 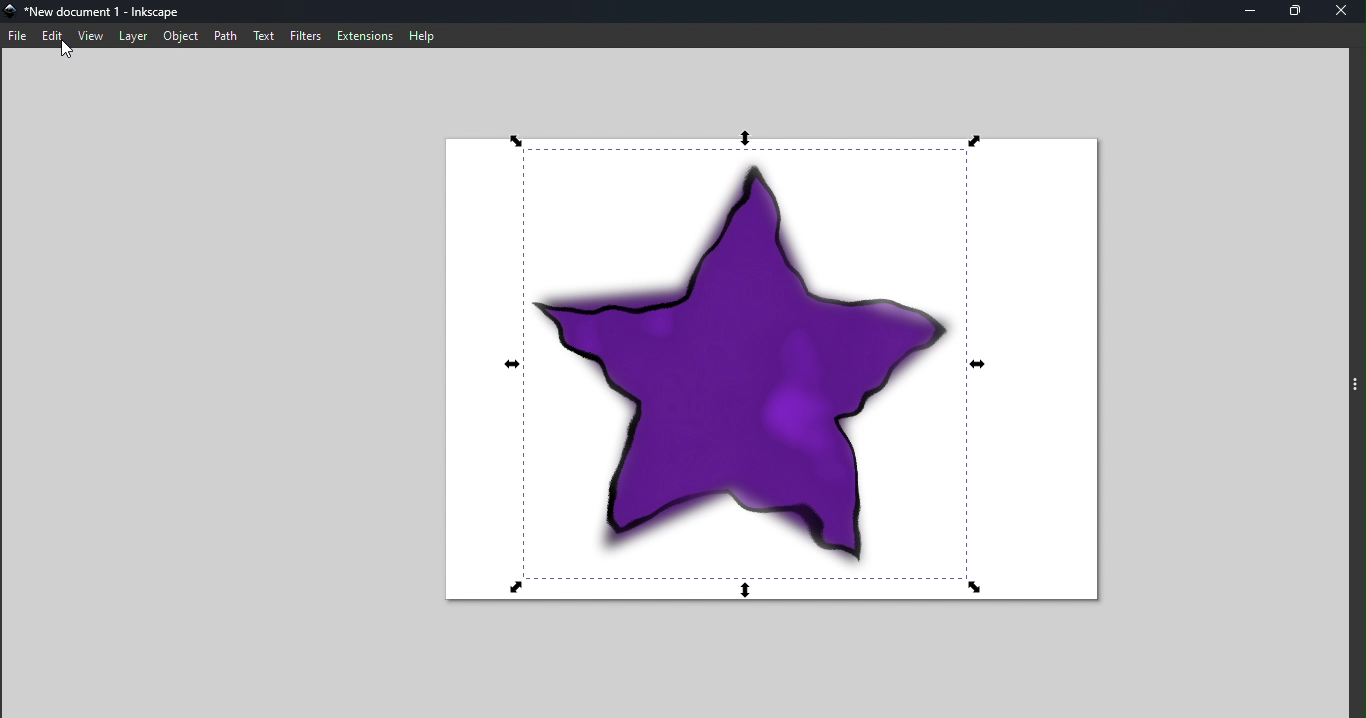 I want to click on Object, so click(x=180, y=36).